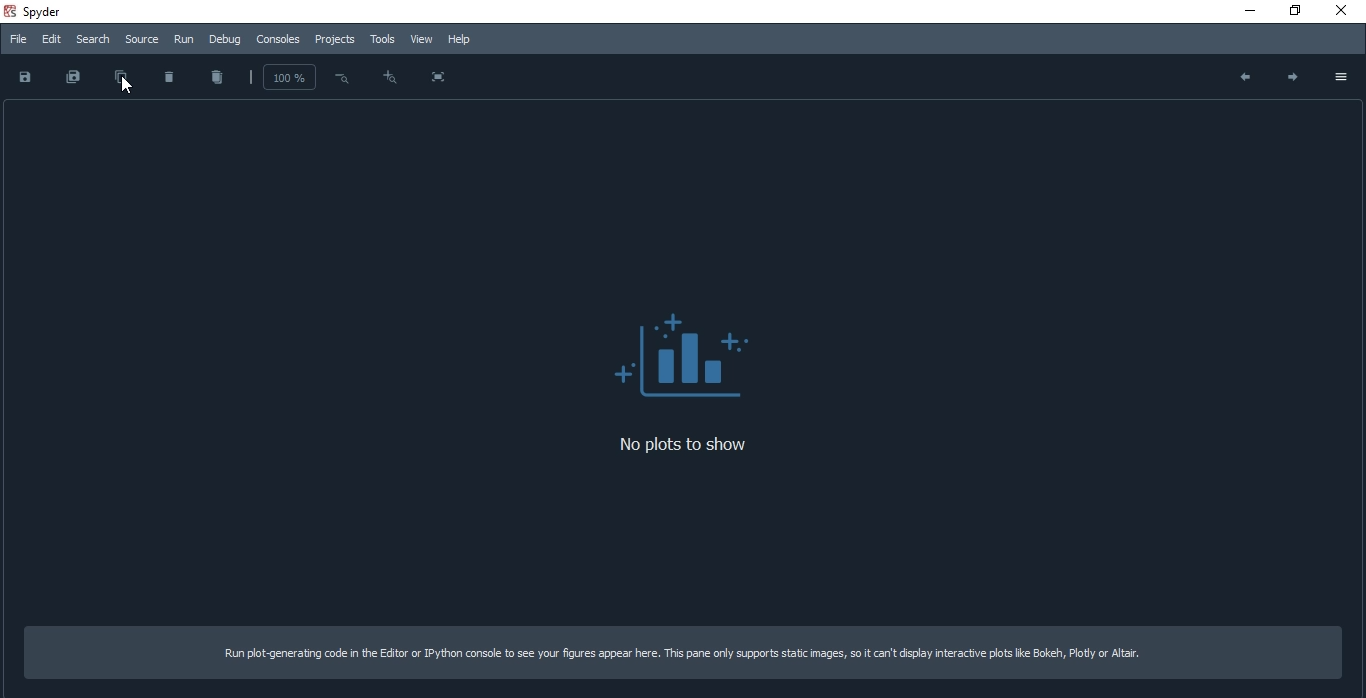 The image size is (1366, 698). I want to click on source, so click(144, 40).